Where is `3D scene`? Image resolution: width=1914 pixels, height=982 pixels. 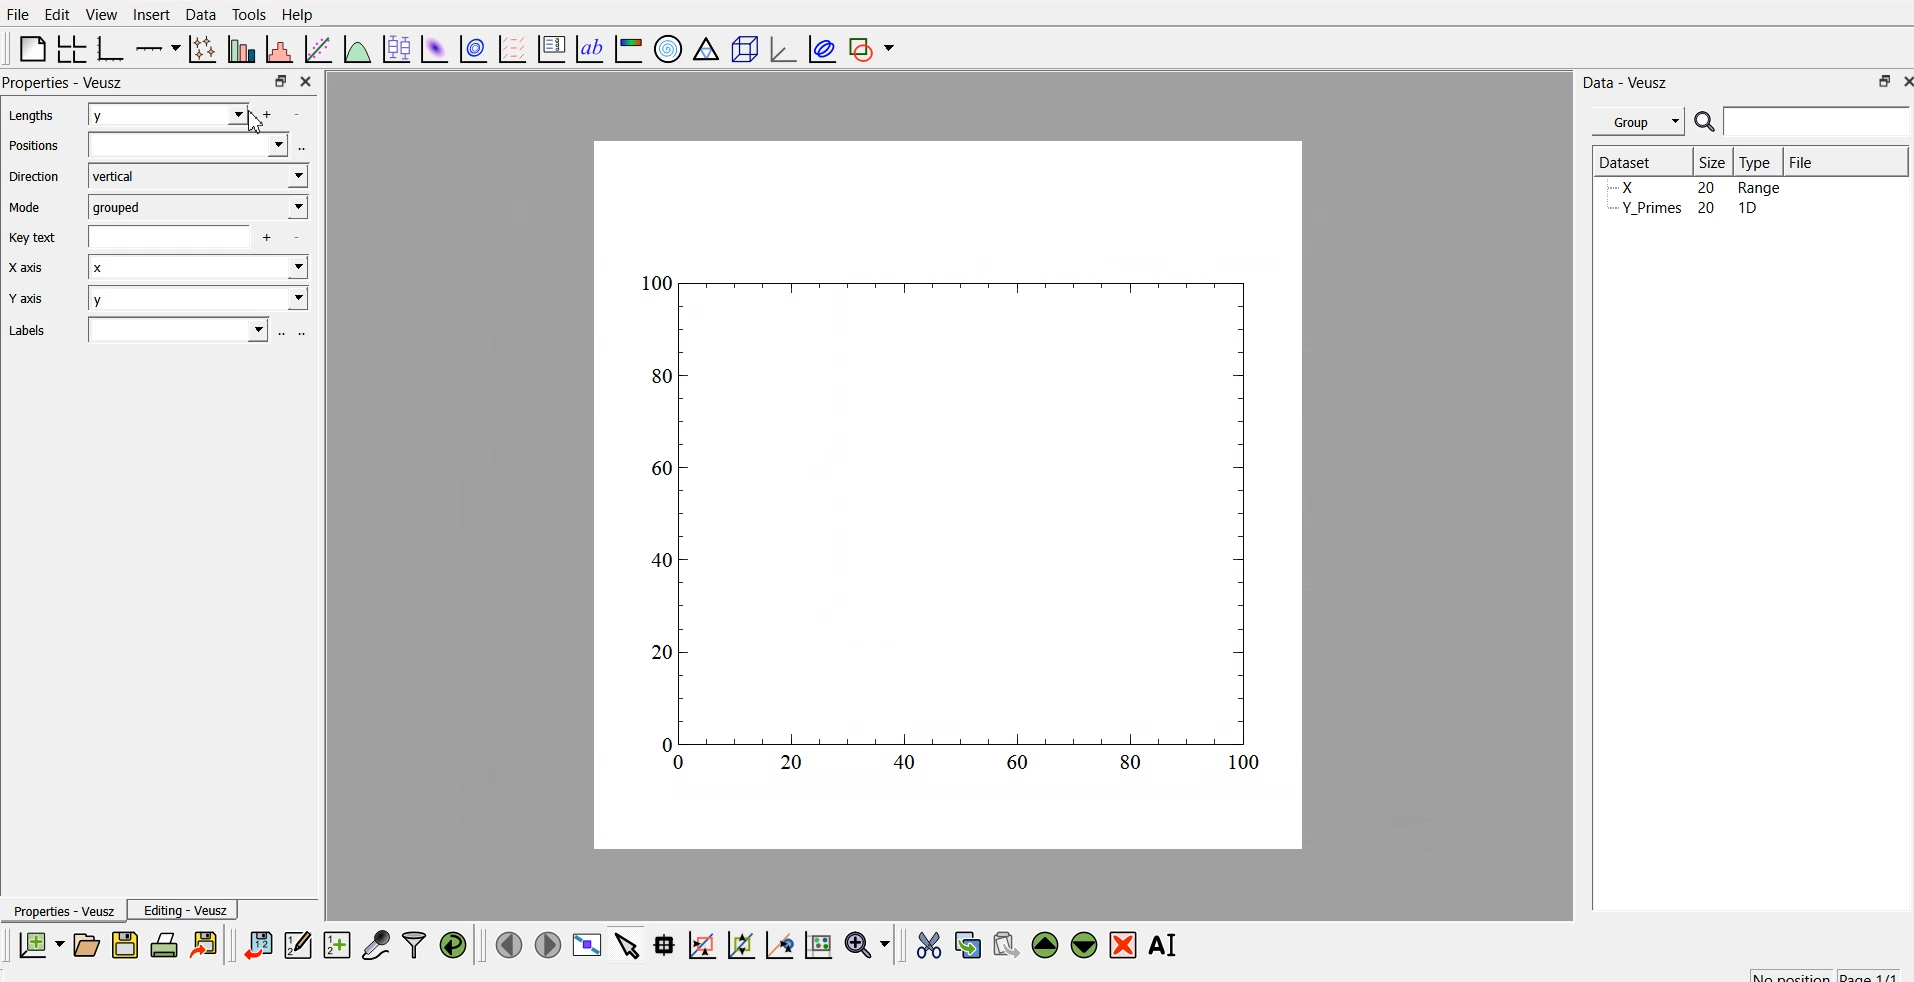 3D scene is located at coordinates (745, 51).